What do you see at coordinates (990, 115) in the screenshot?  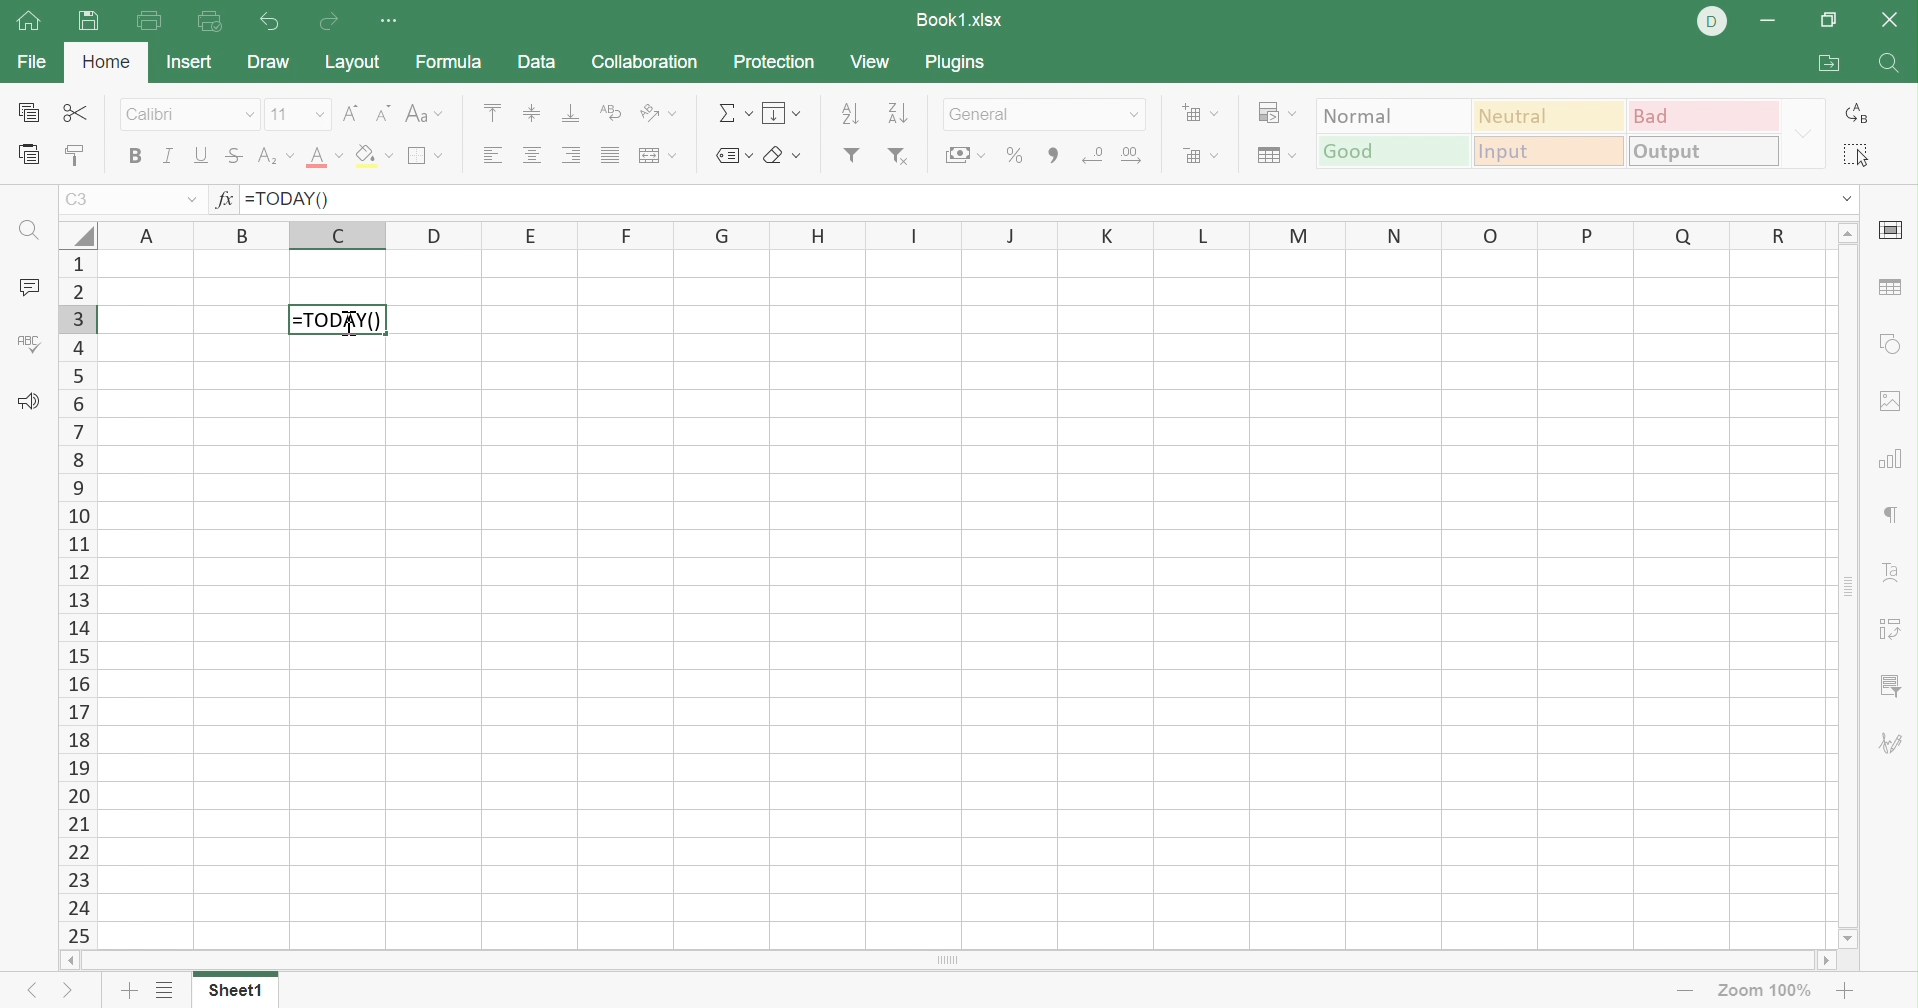 I see `General` at bounding box center [990, 115].